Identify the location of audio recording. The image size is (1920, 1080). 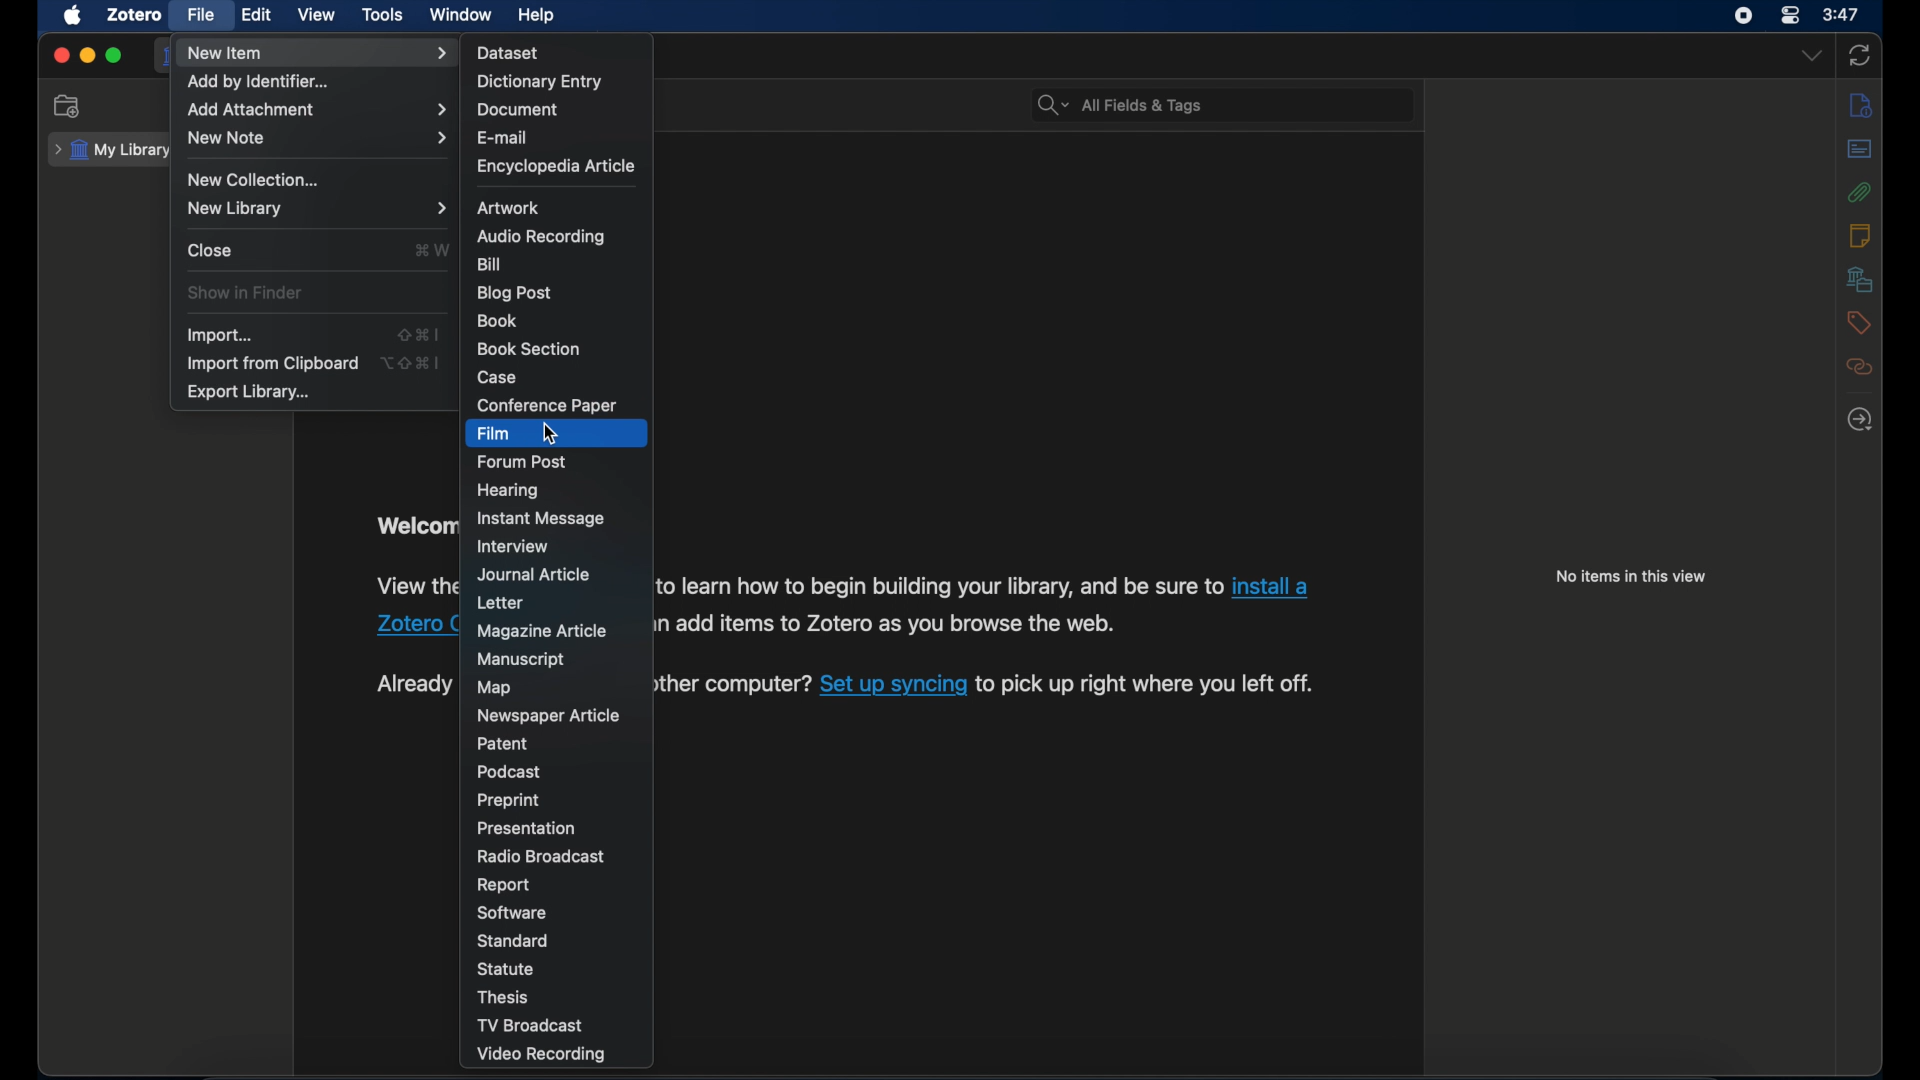
(542, 236).